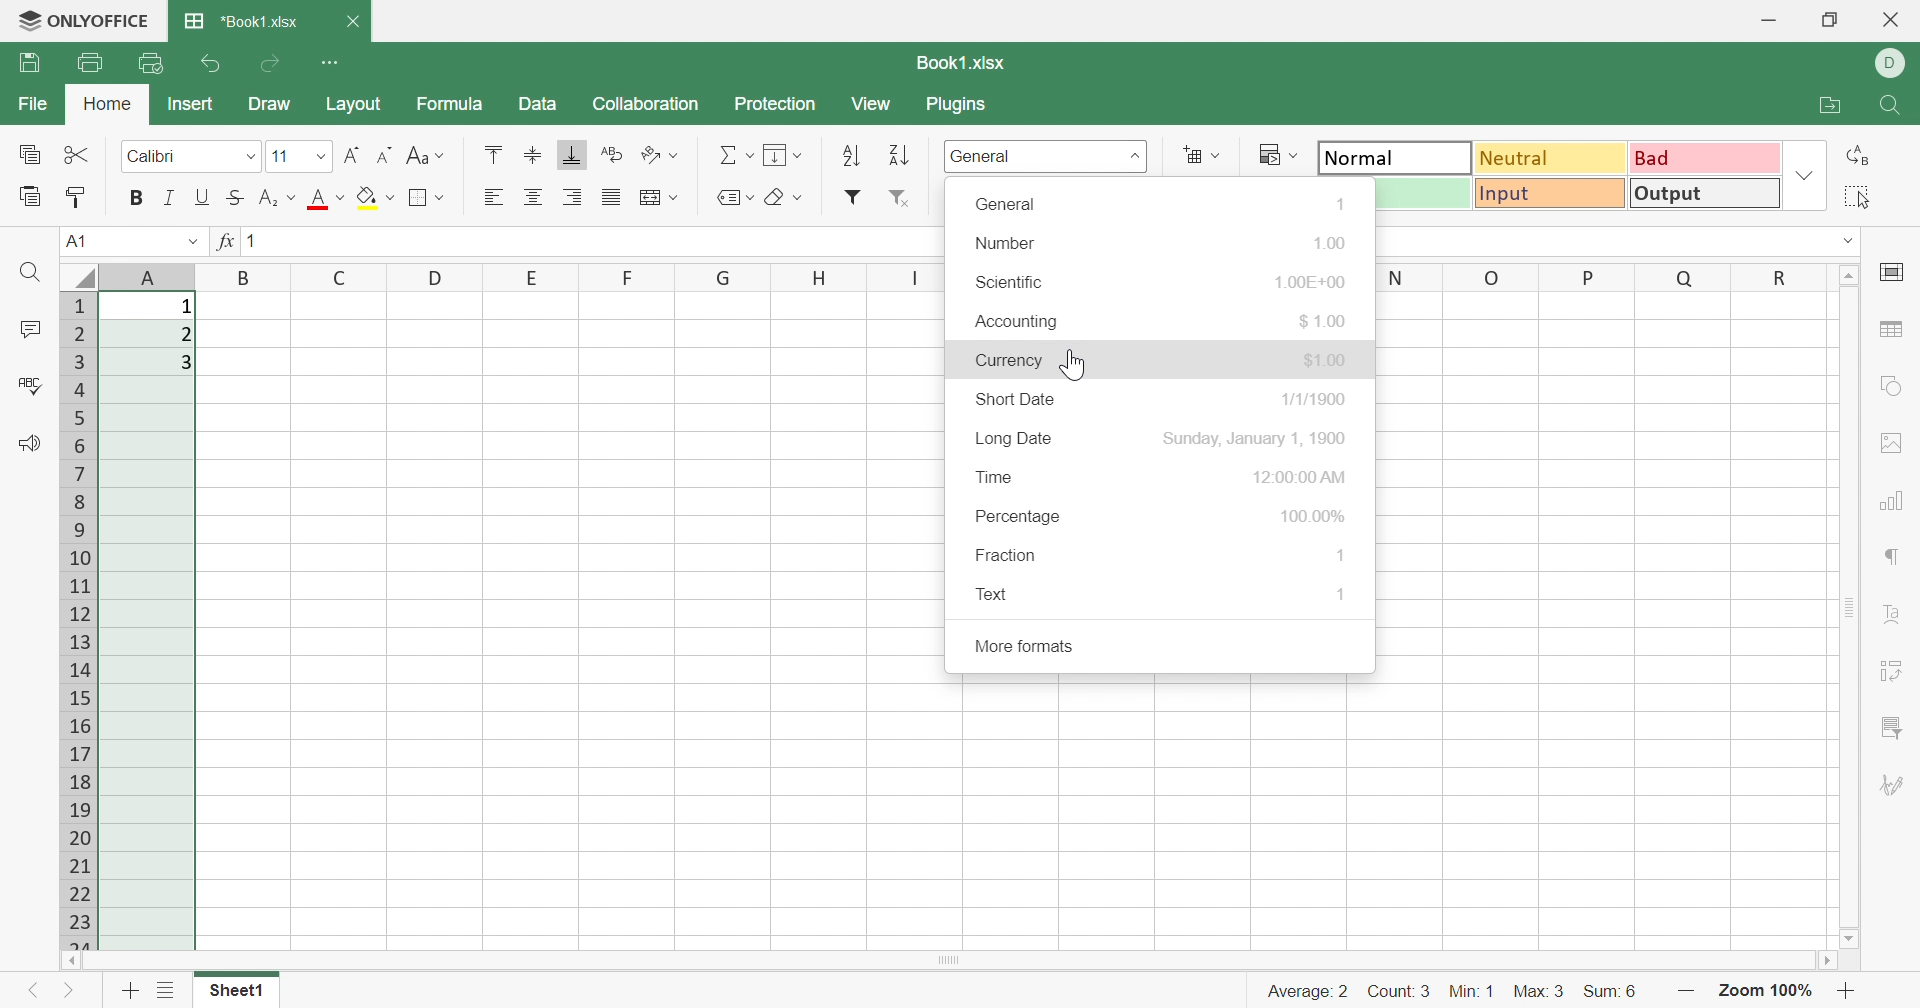  I want to click on Protection, so click(779, 104).